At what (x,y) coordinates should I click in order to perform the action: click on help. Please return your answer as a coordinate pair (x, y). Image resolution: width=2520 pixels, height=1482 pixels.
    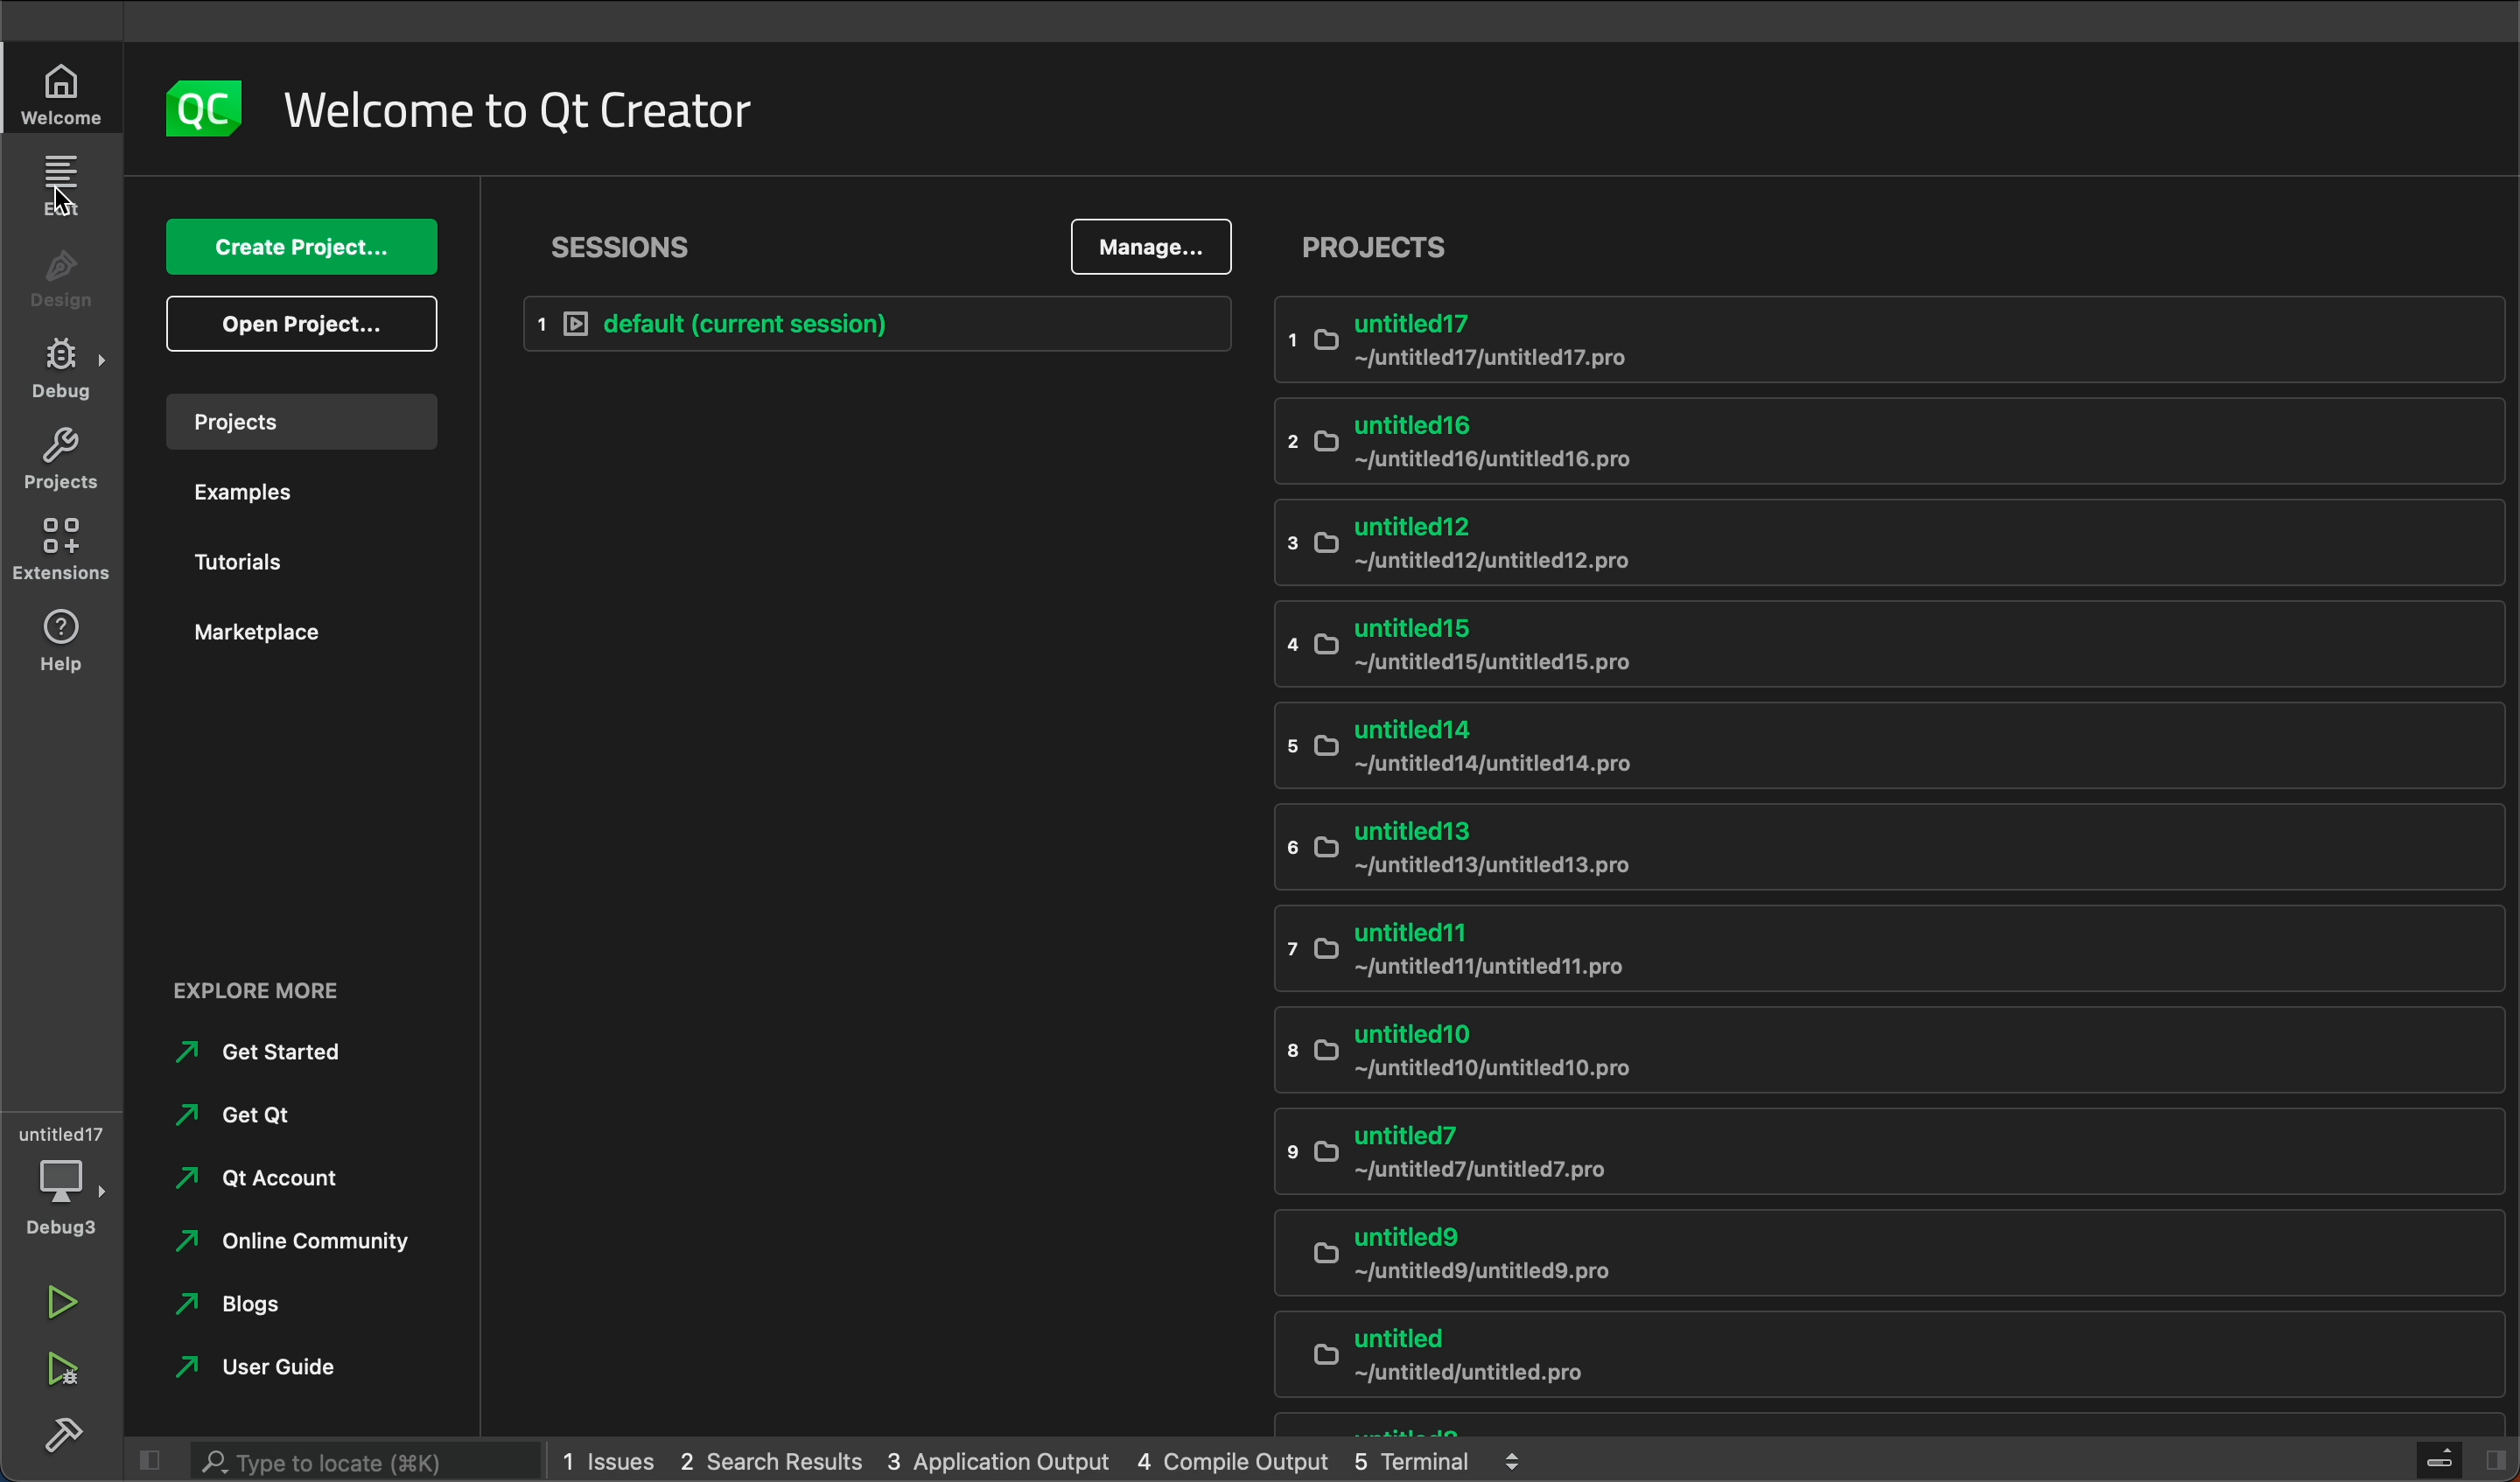
    Looking at the image, I should click on (65, 642).